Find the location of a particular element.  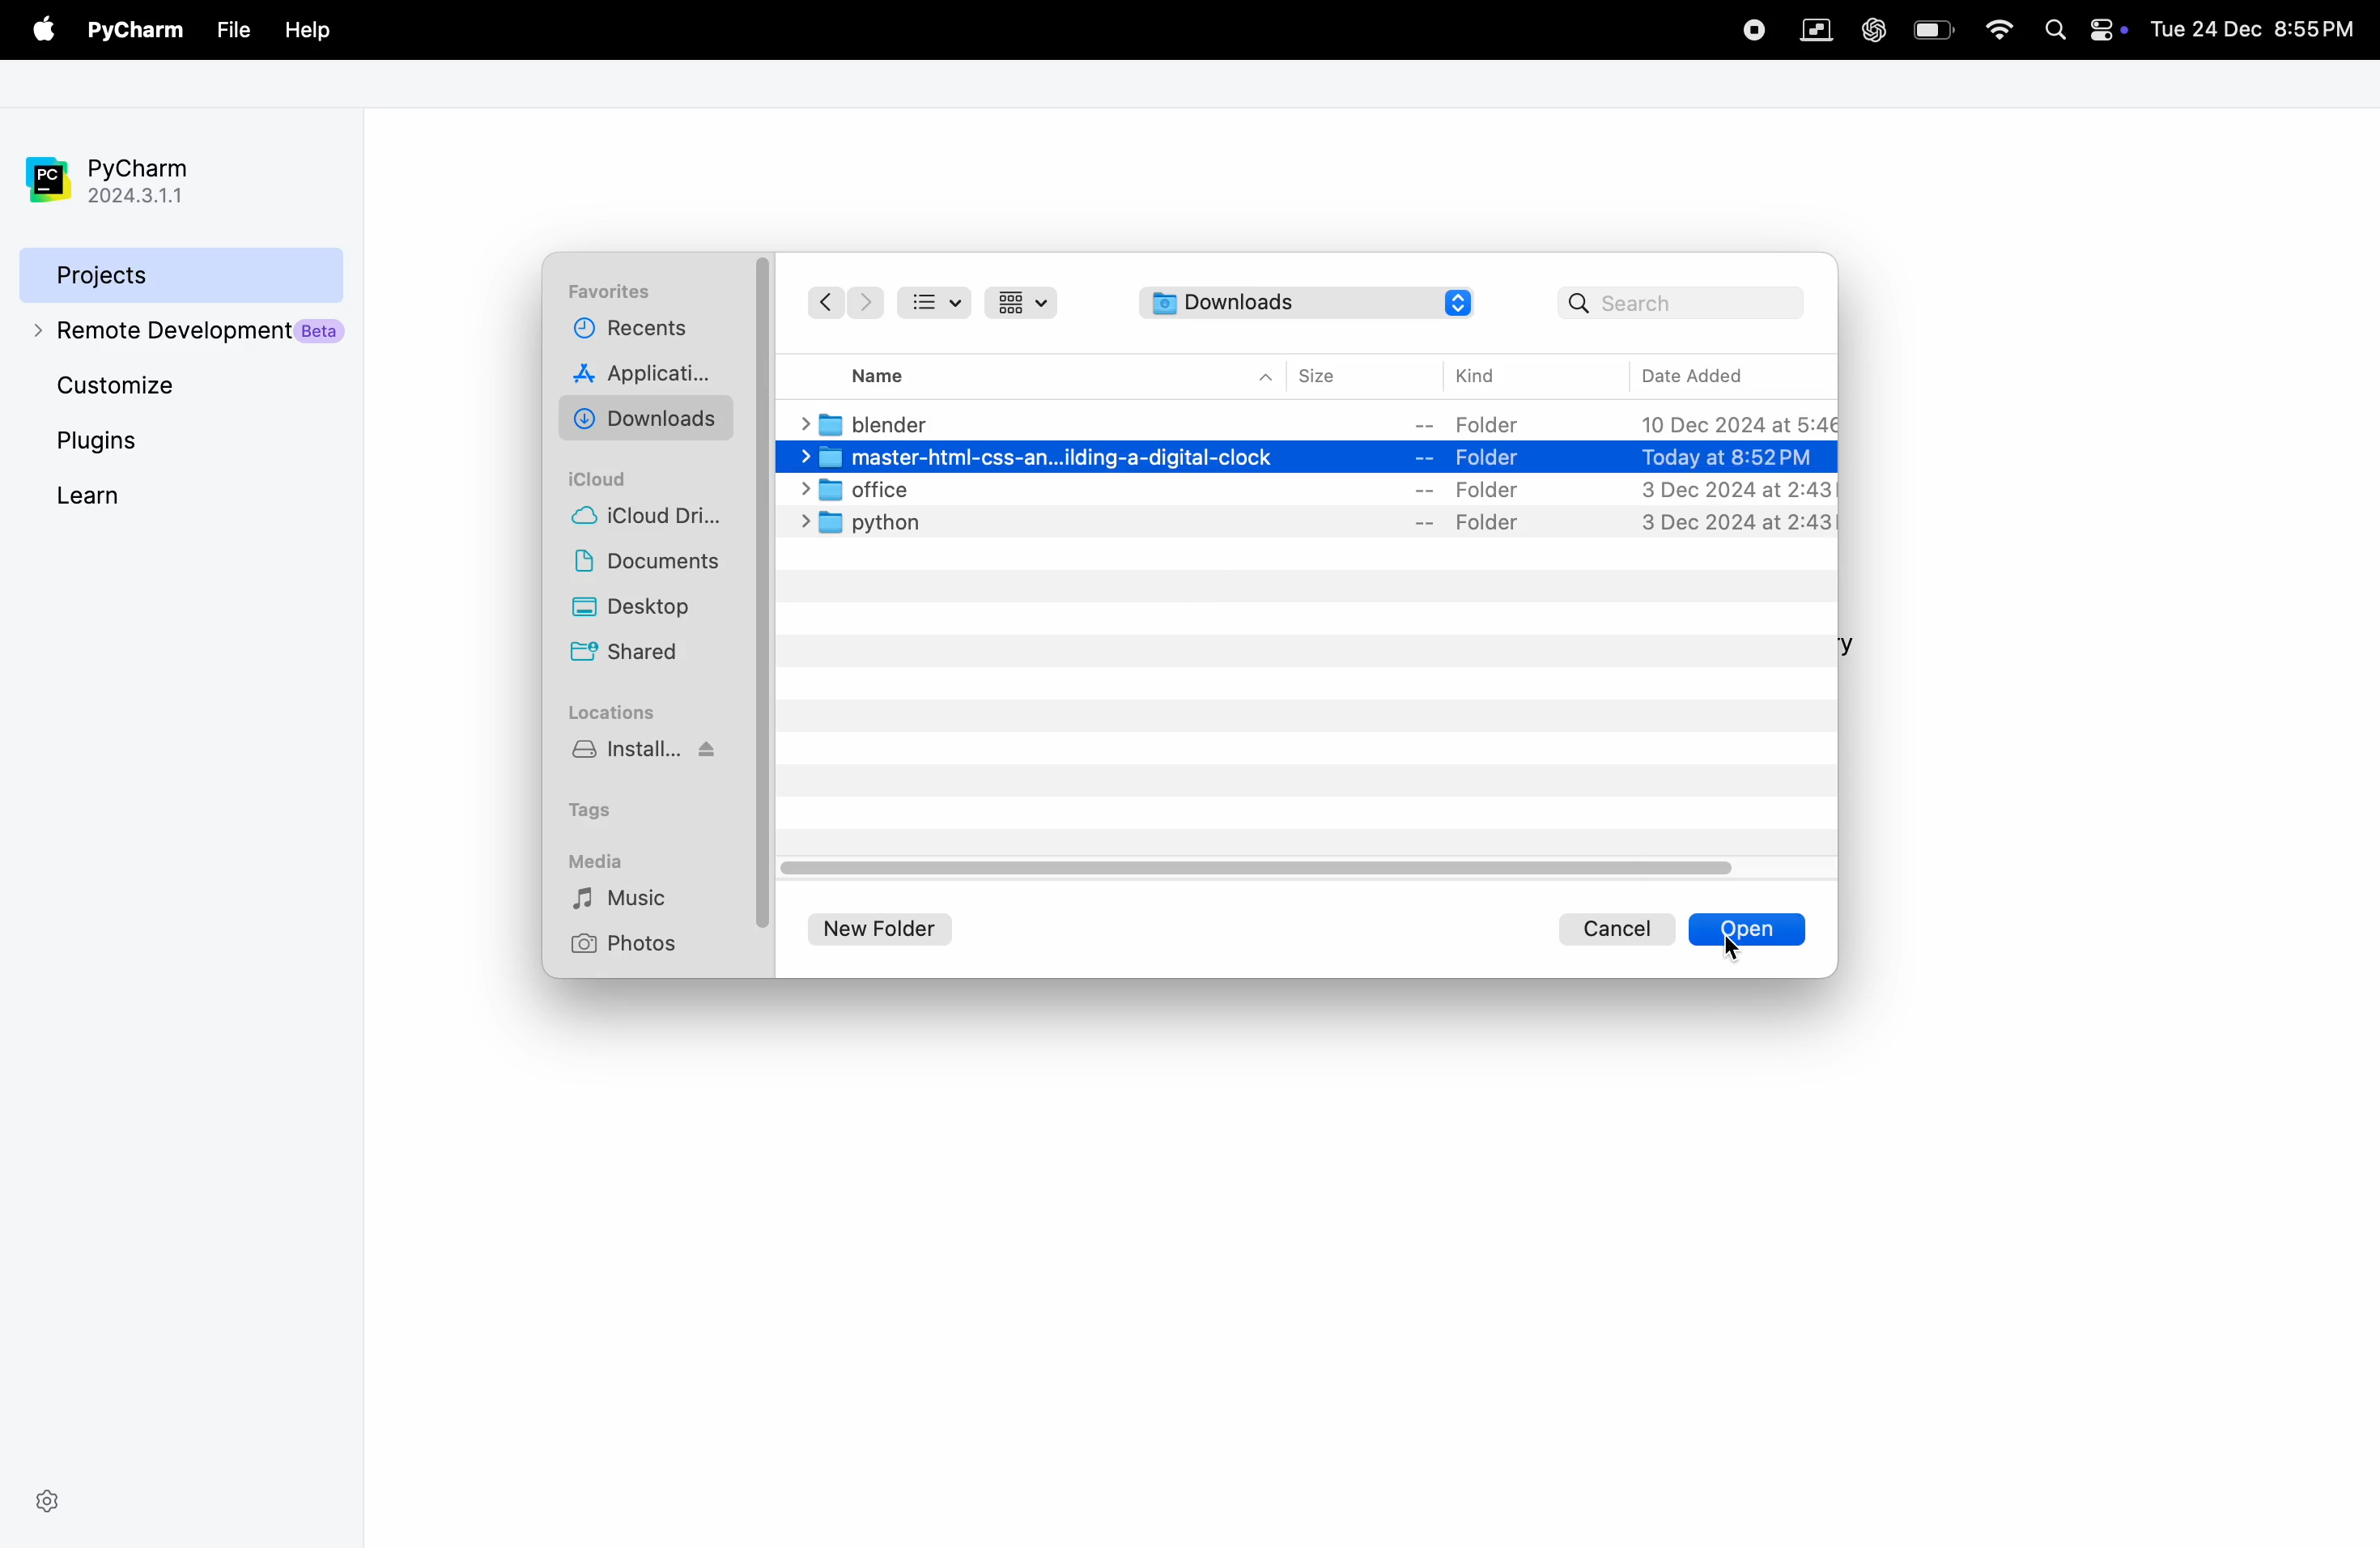

apple menu is located at coordinates (39, 31).